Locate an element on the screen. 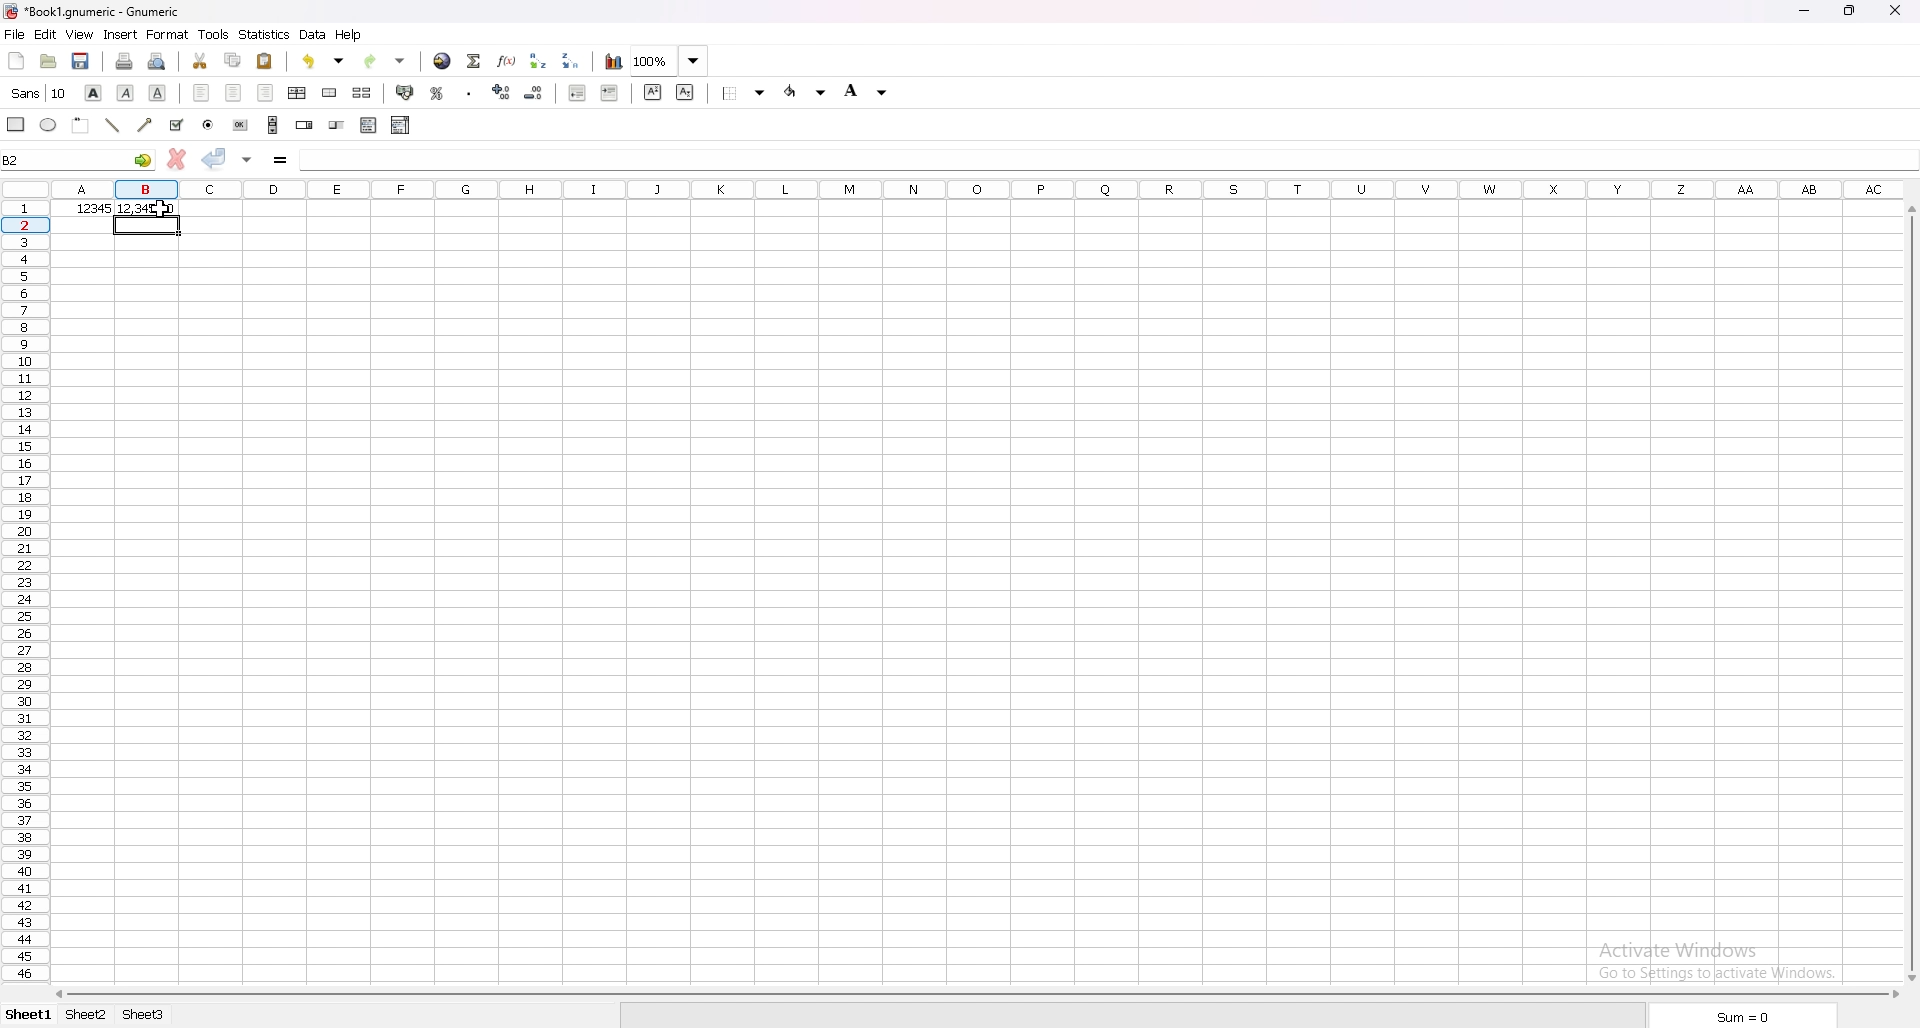 The height and width of the screenshot is (1028, 1920). tools is located at coordinates (214, 34).